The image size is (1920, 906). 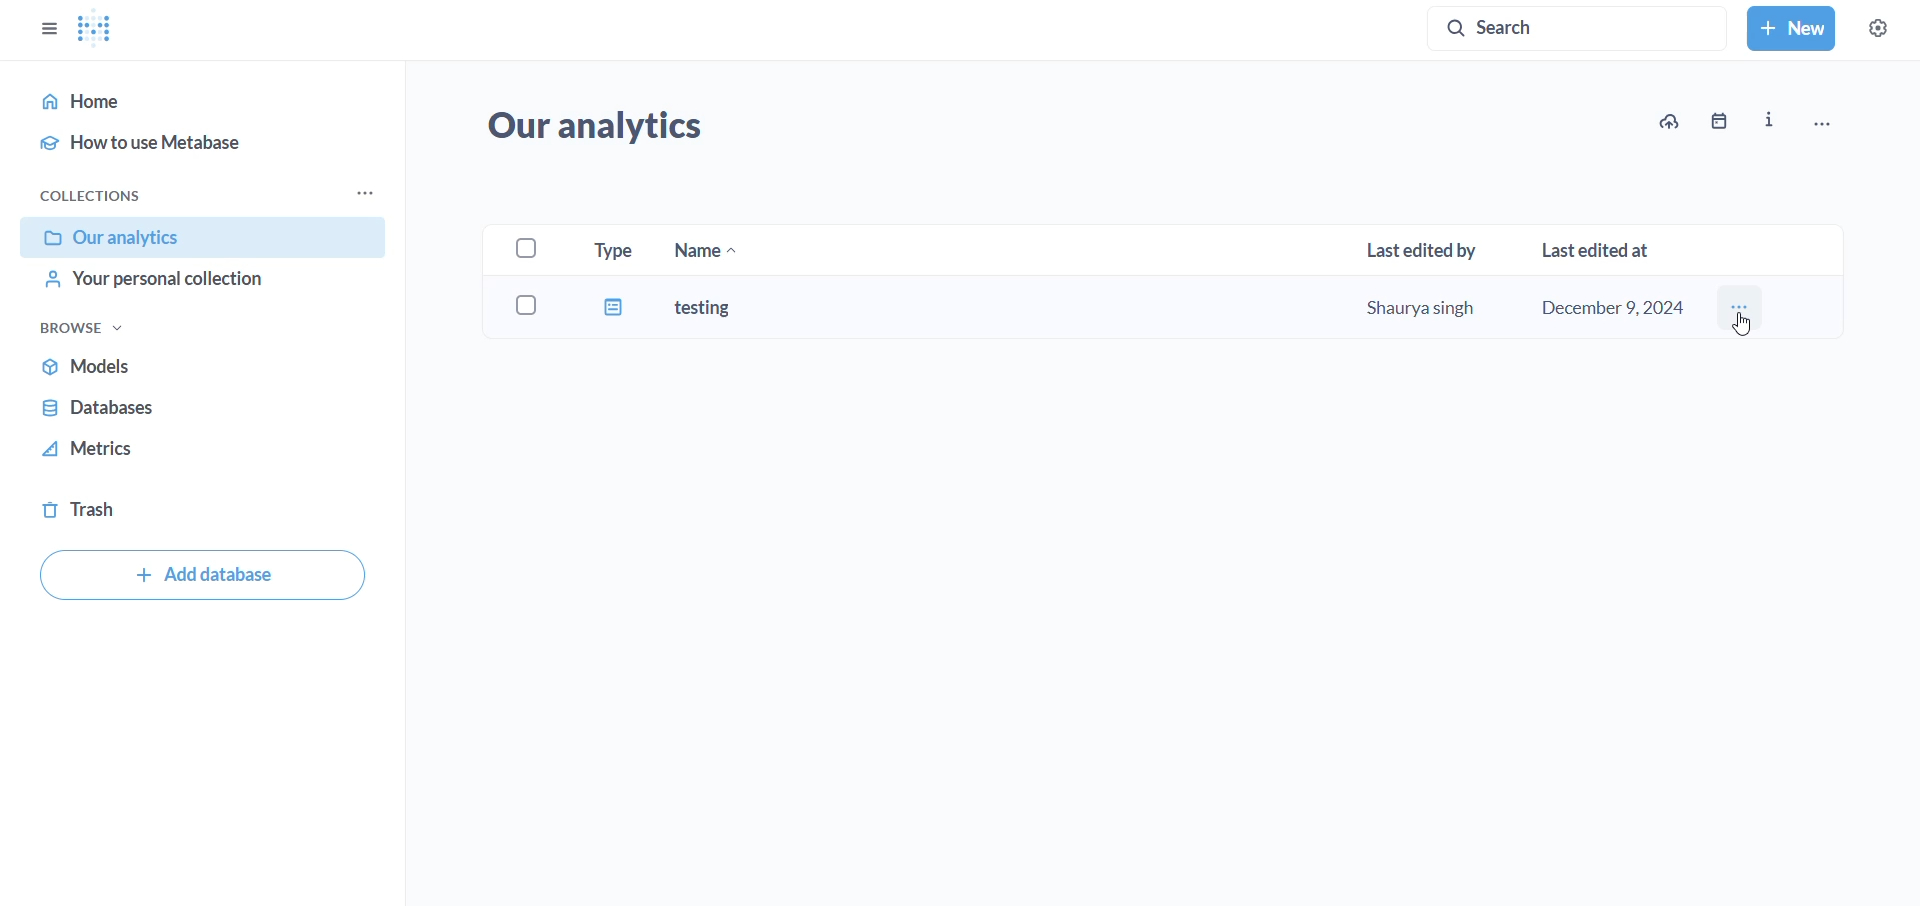 I want to click on last edited by, so click(x=1428, y=247).